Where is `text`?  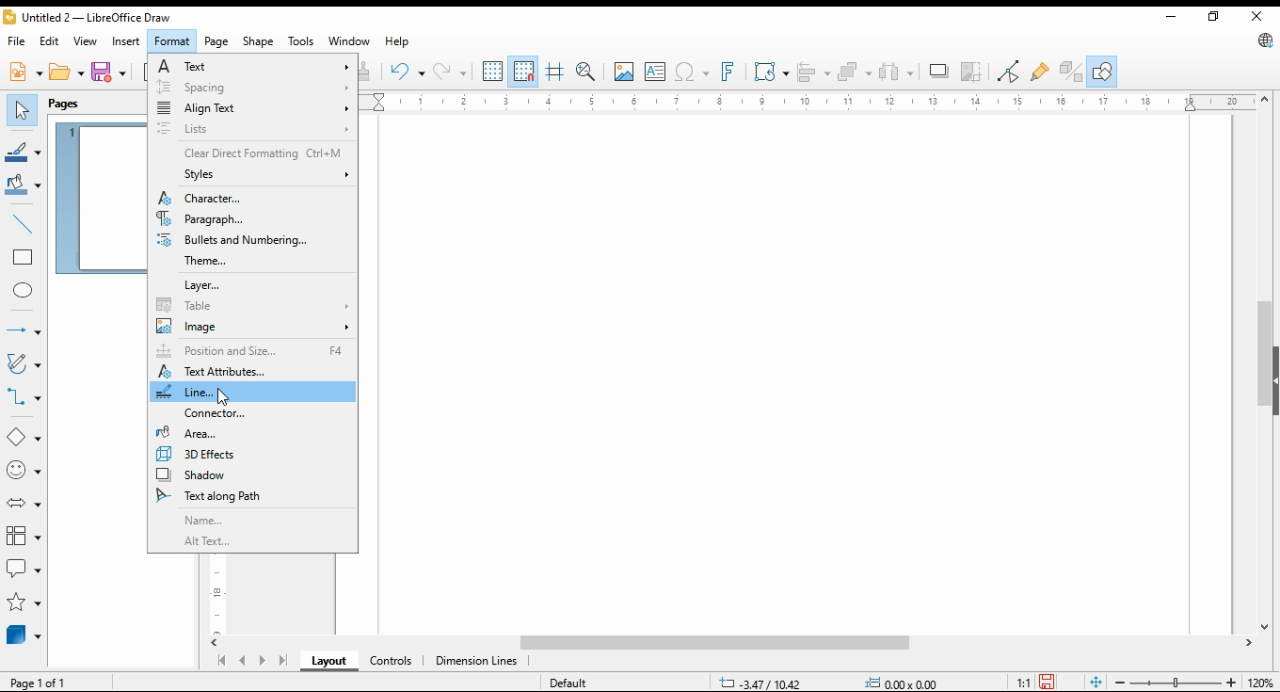
text is located at coordinates (251, 66).